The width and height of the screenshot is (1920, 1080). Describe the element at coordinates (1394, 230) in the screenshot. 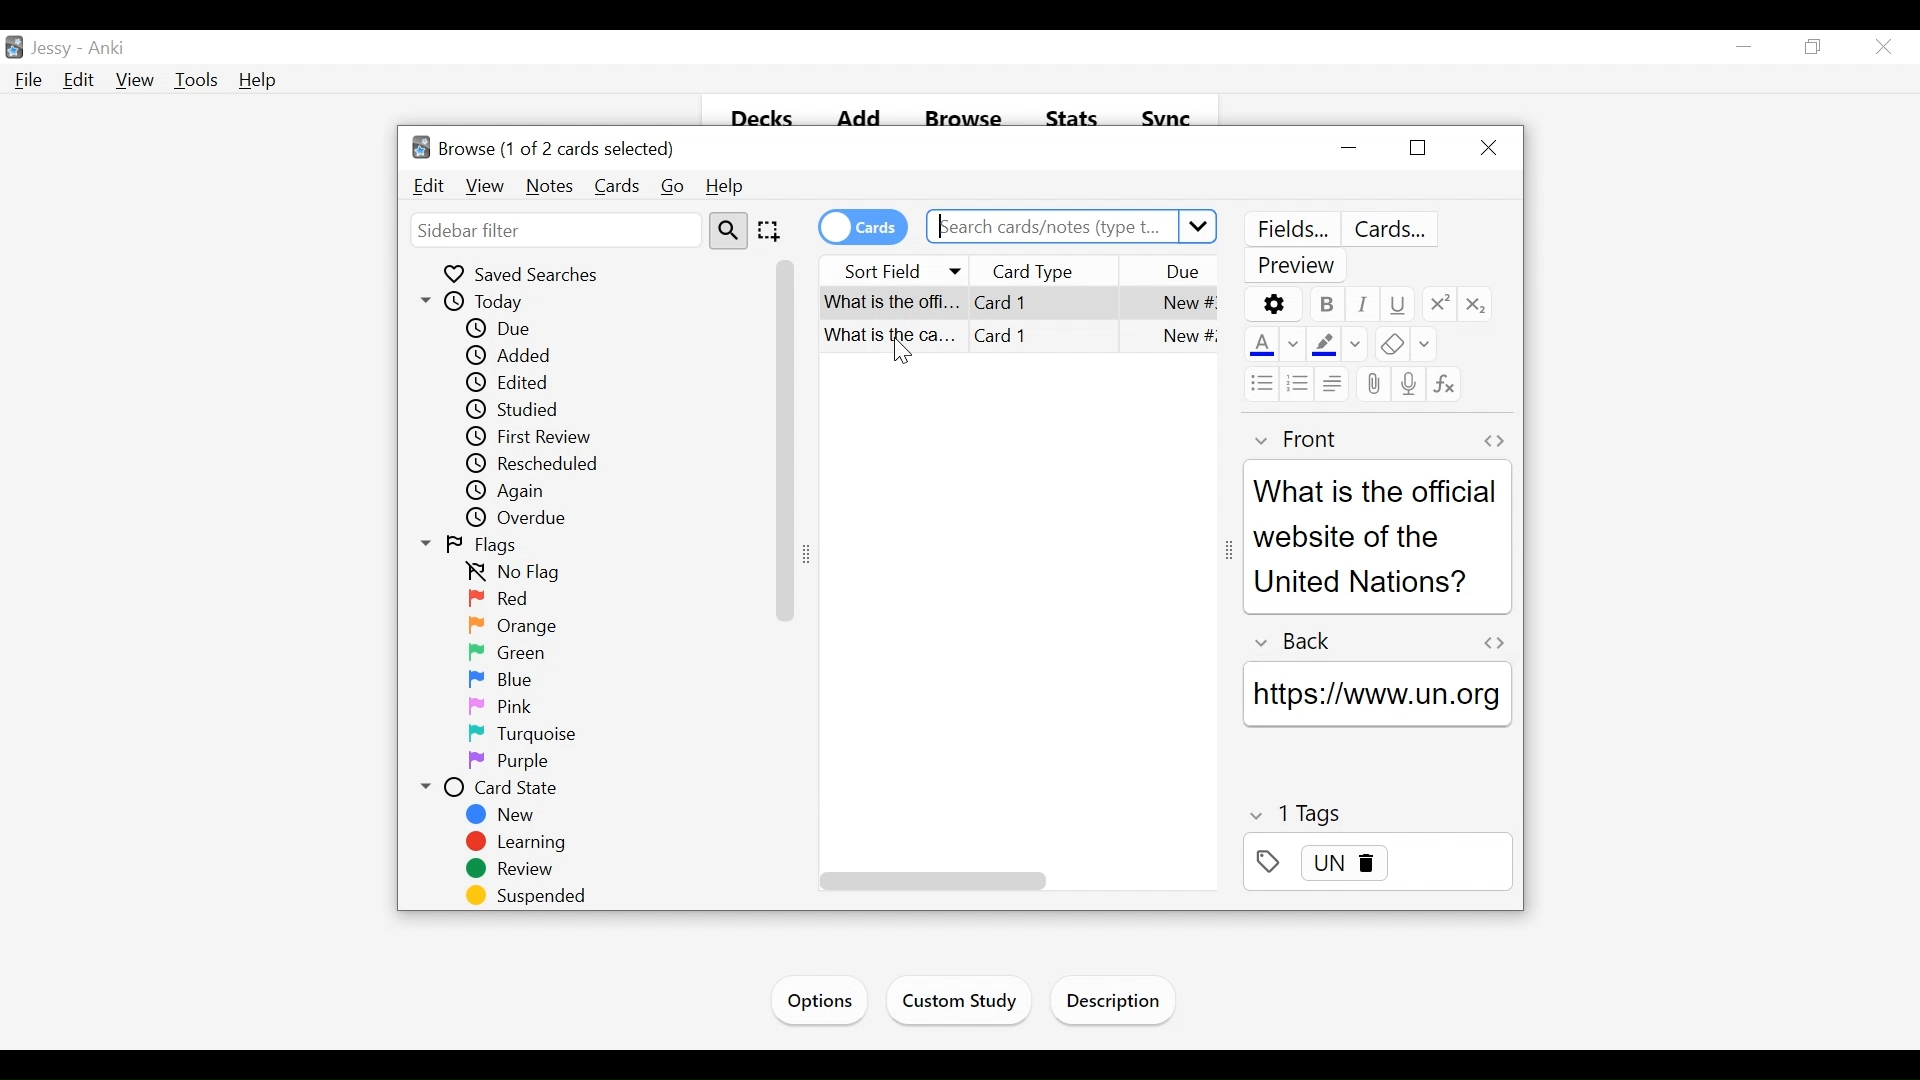

I see `customize card Template` at that location.